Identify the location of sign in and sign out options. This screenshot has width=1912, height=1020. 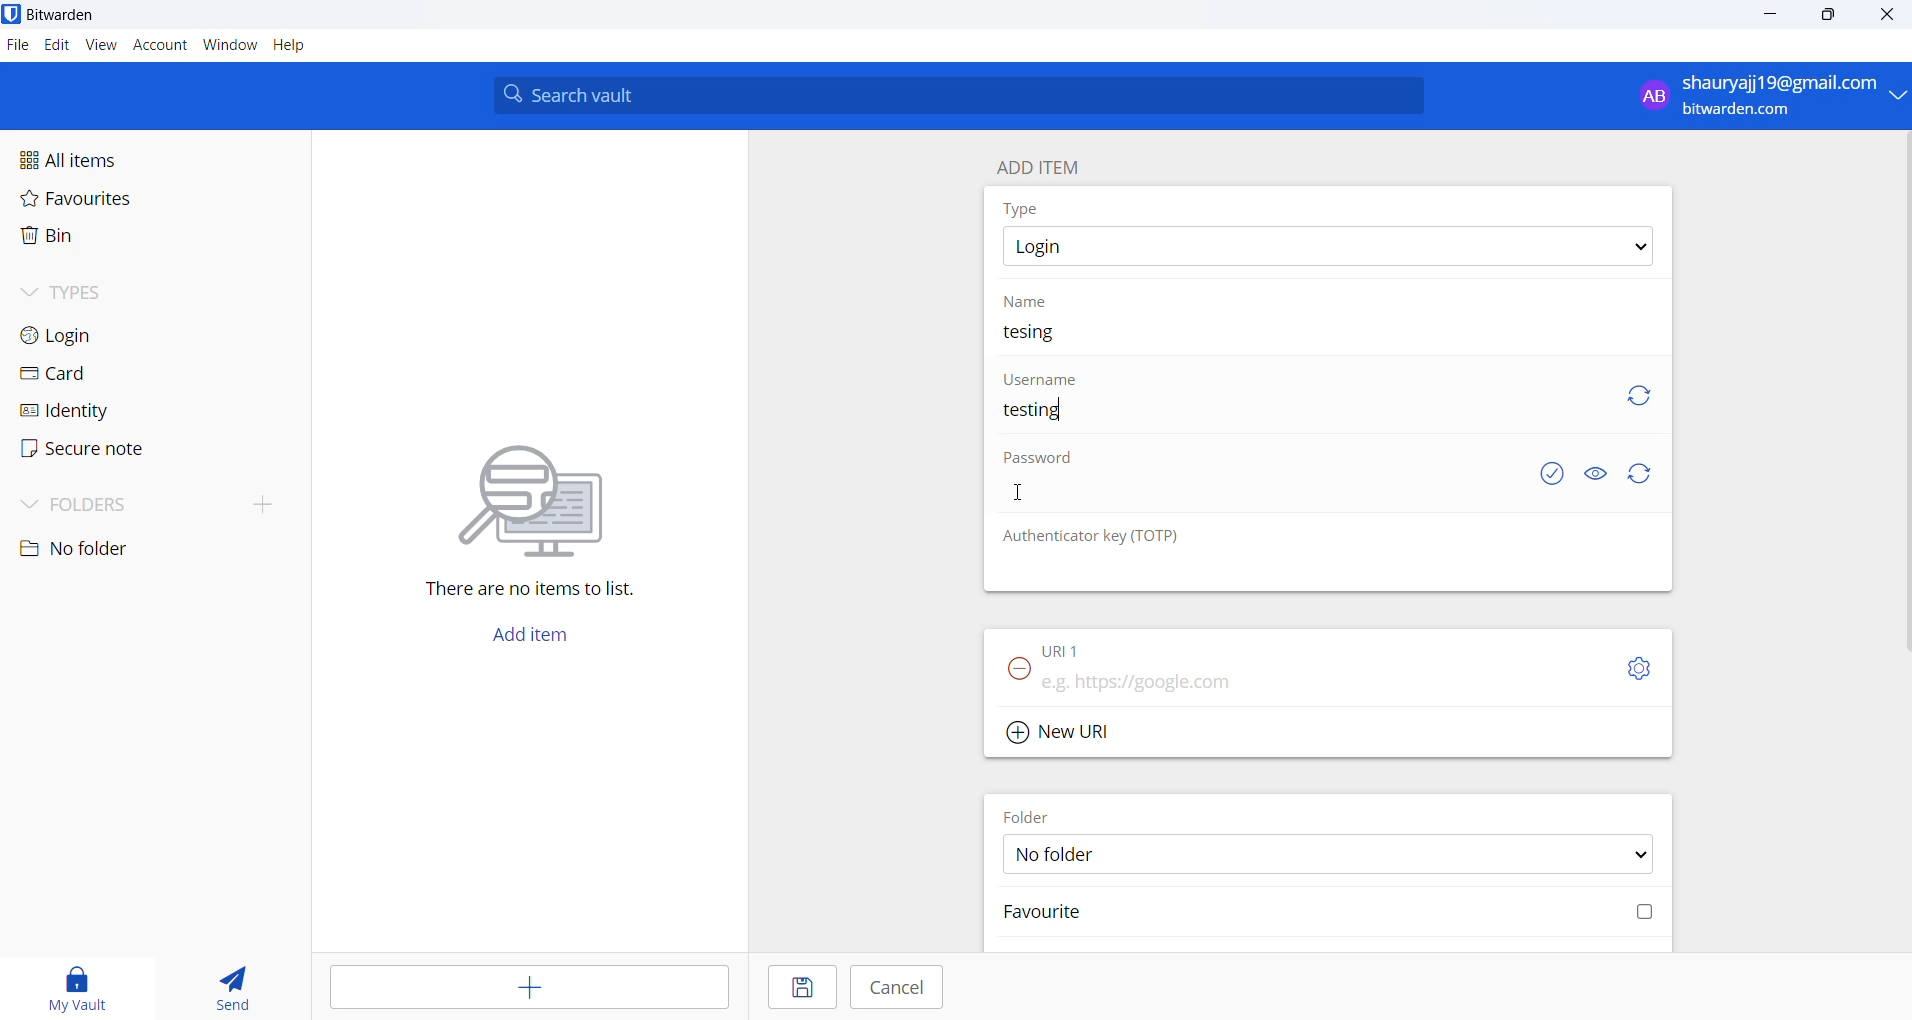
(1766, 96).